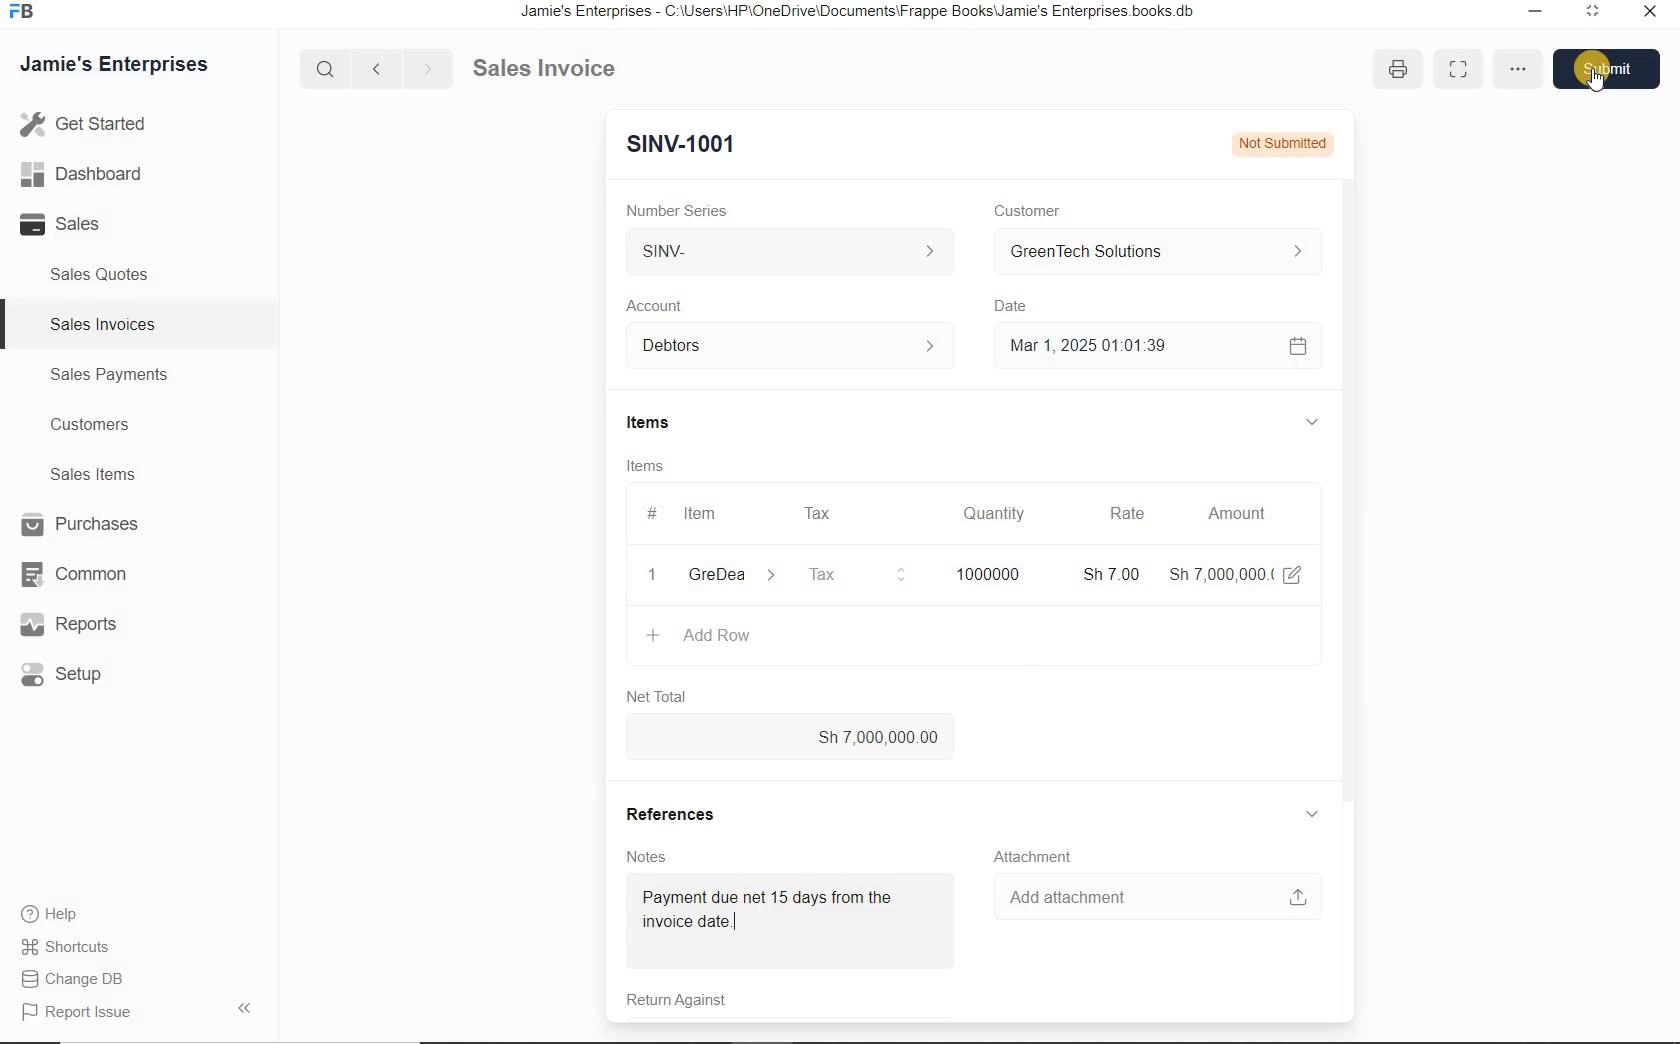 This screenshot has width=1680, height=1044. Describe the element at coordinates (1651, 16) in the screenshot. I see `close` at that location.